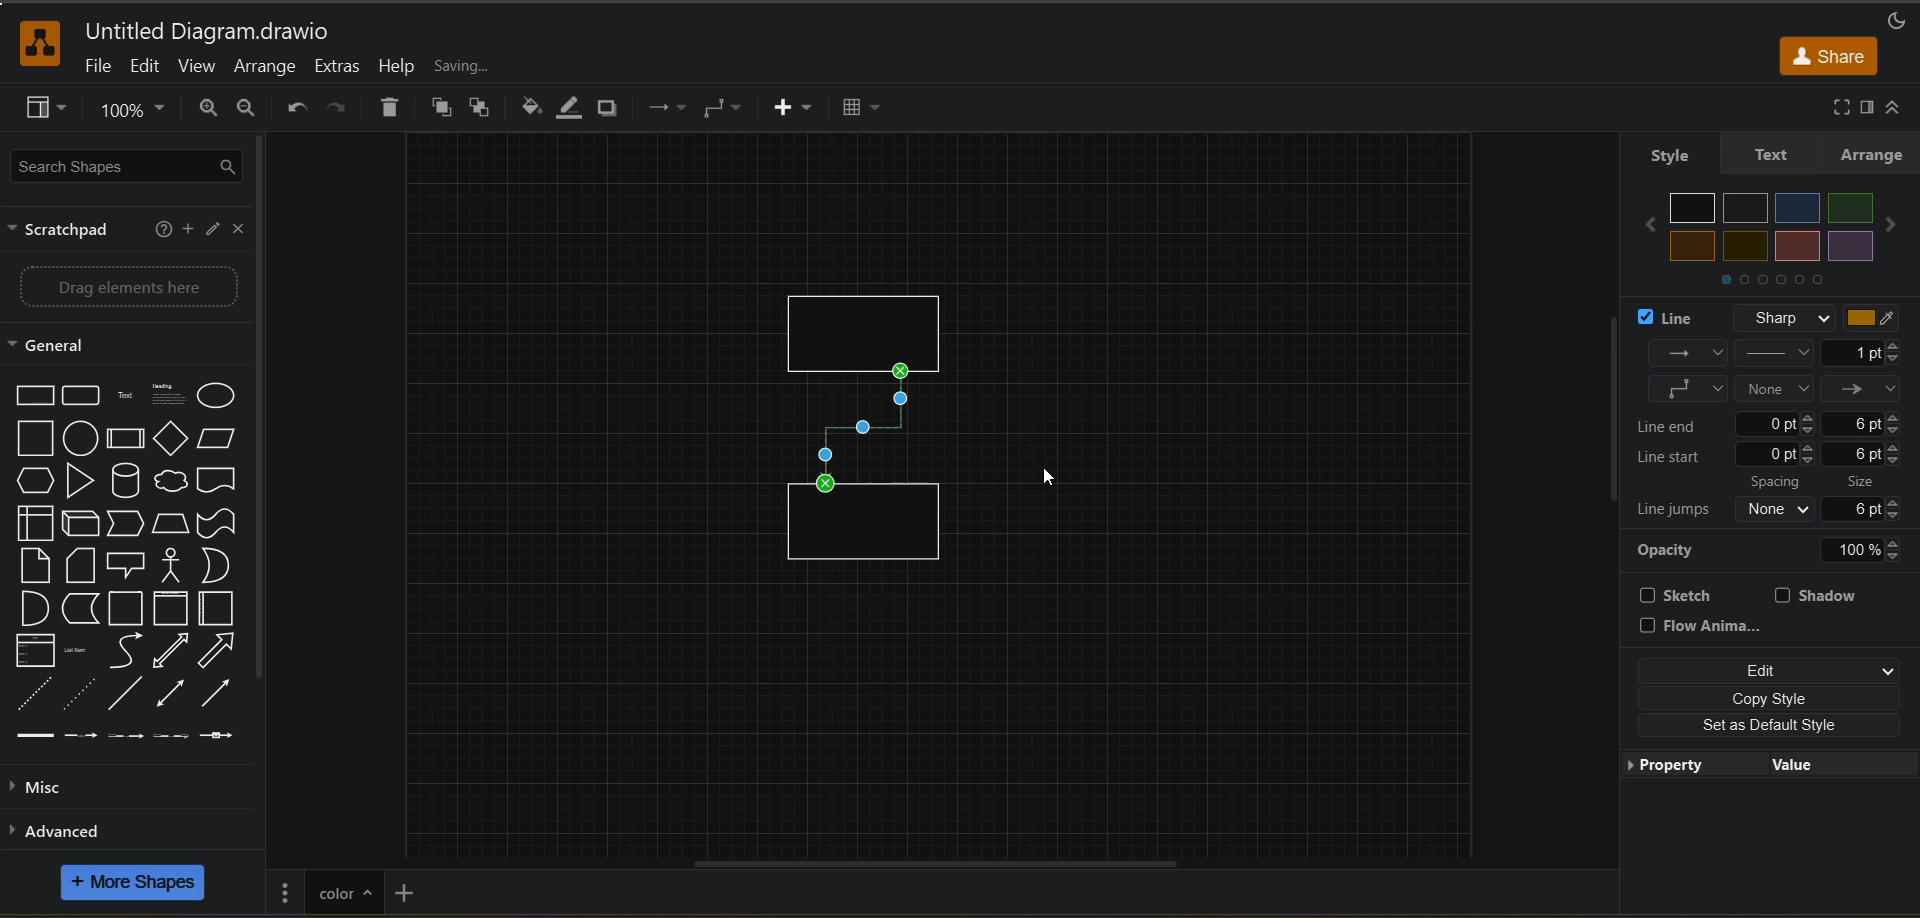 The height and width of the screenshot is (918, 1920). I want to click on Connector with symbol, so click(229, 736).